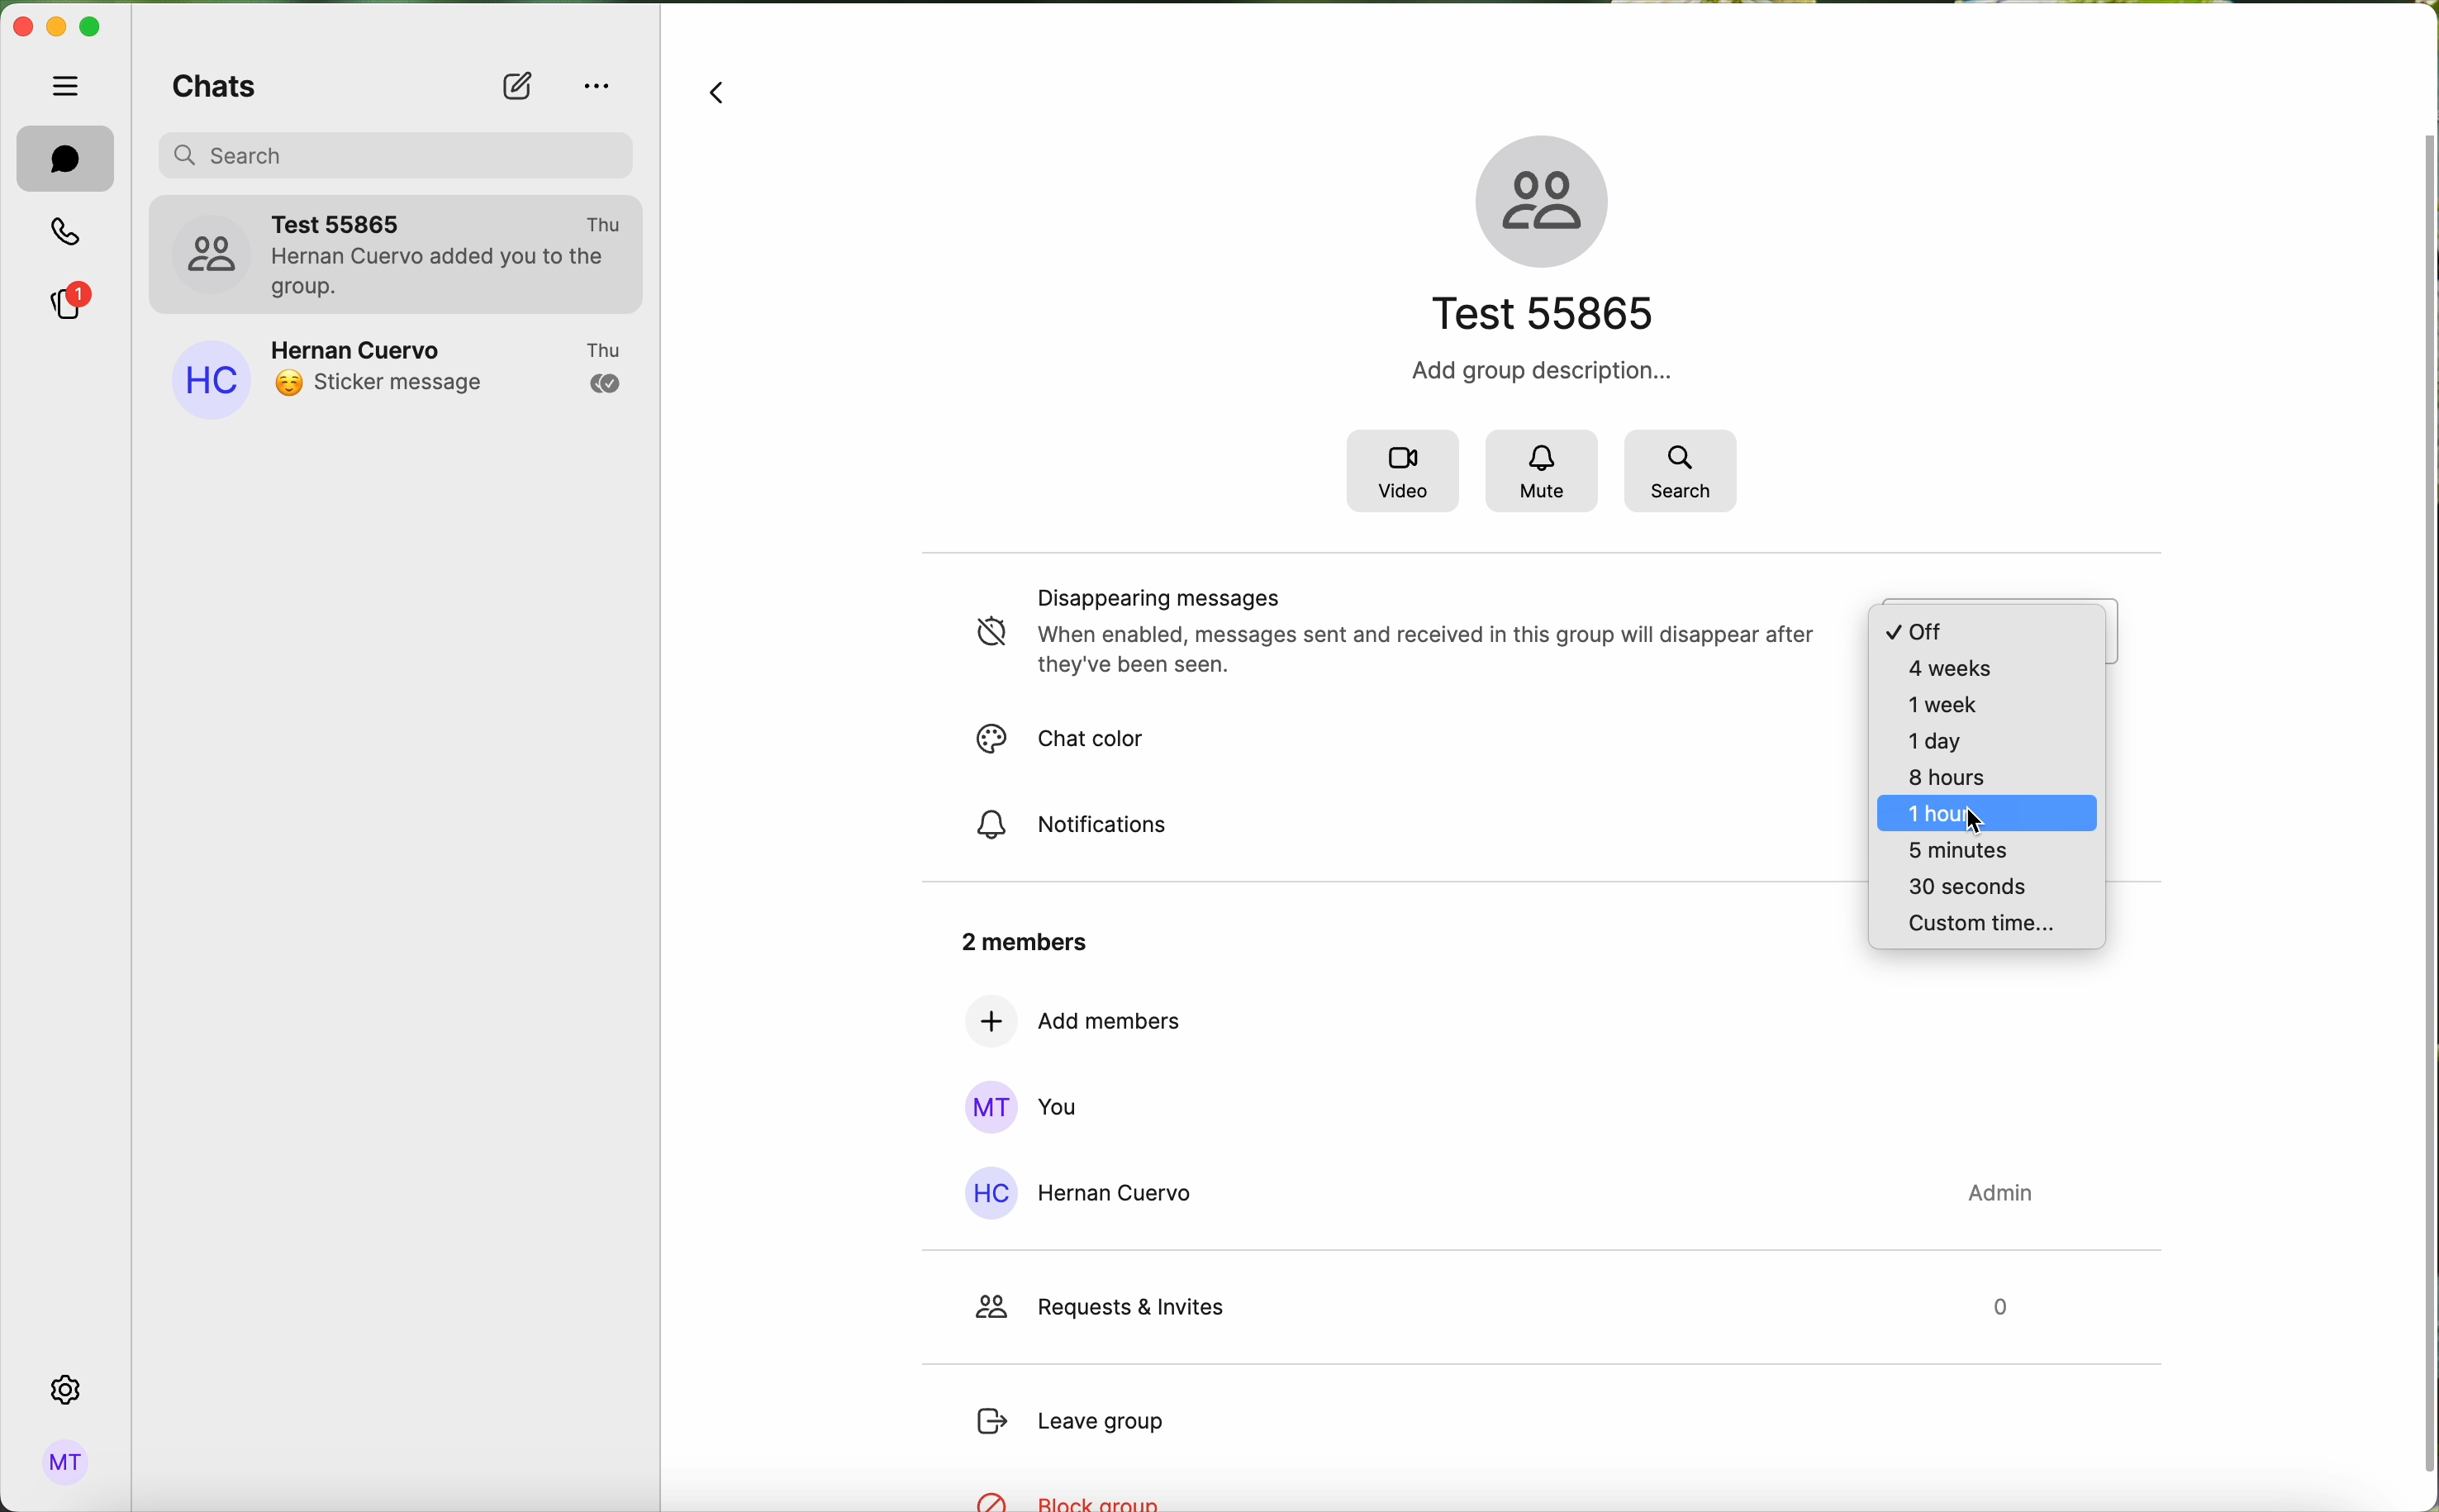 The image size is (2439, 1512). I want to click on block group, so click(1078, 1501).